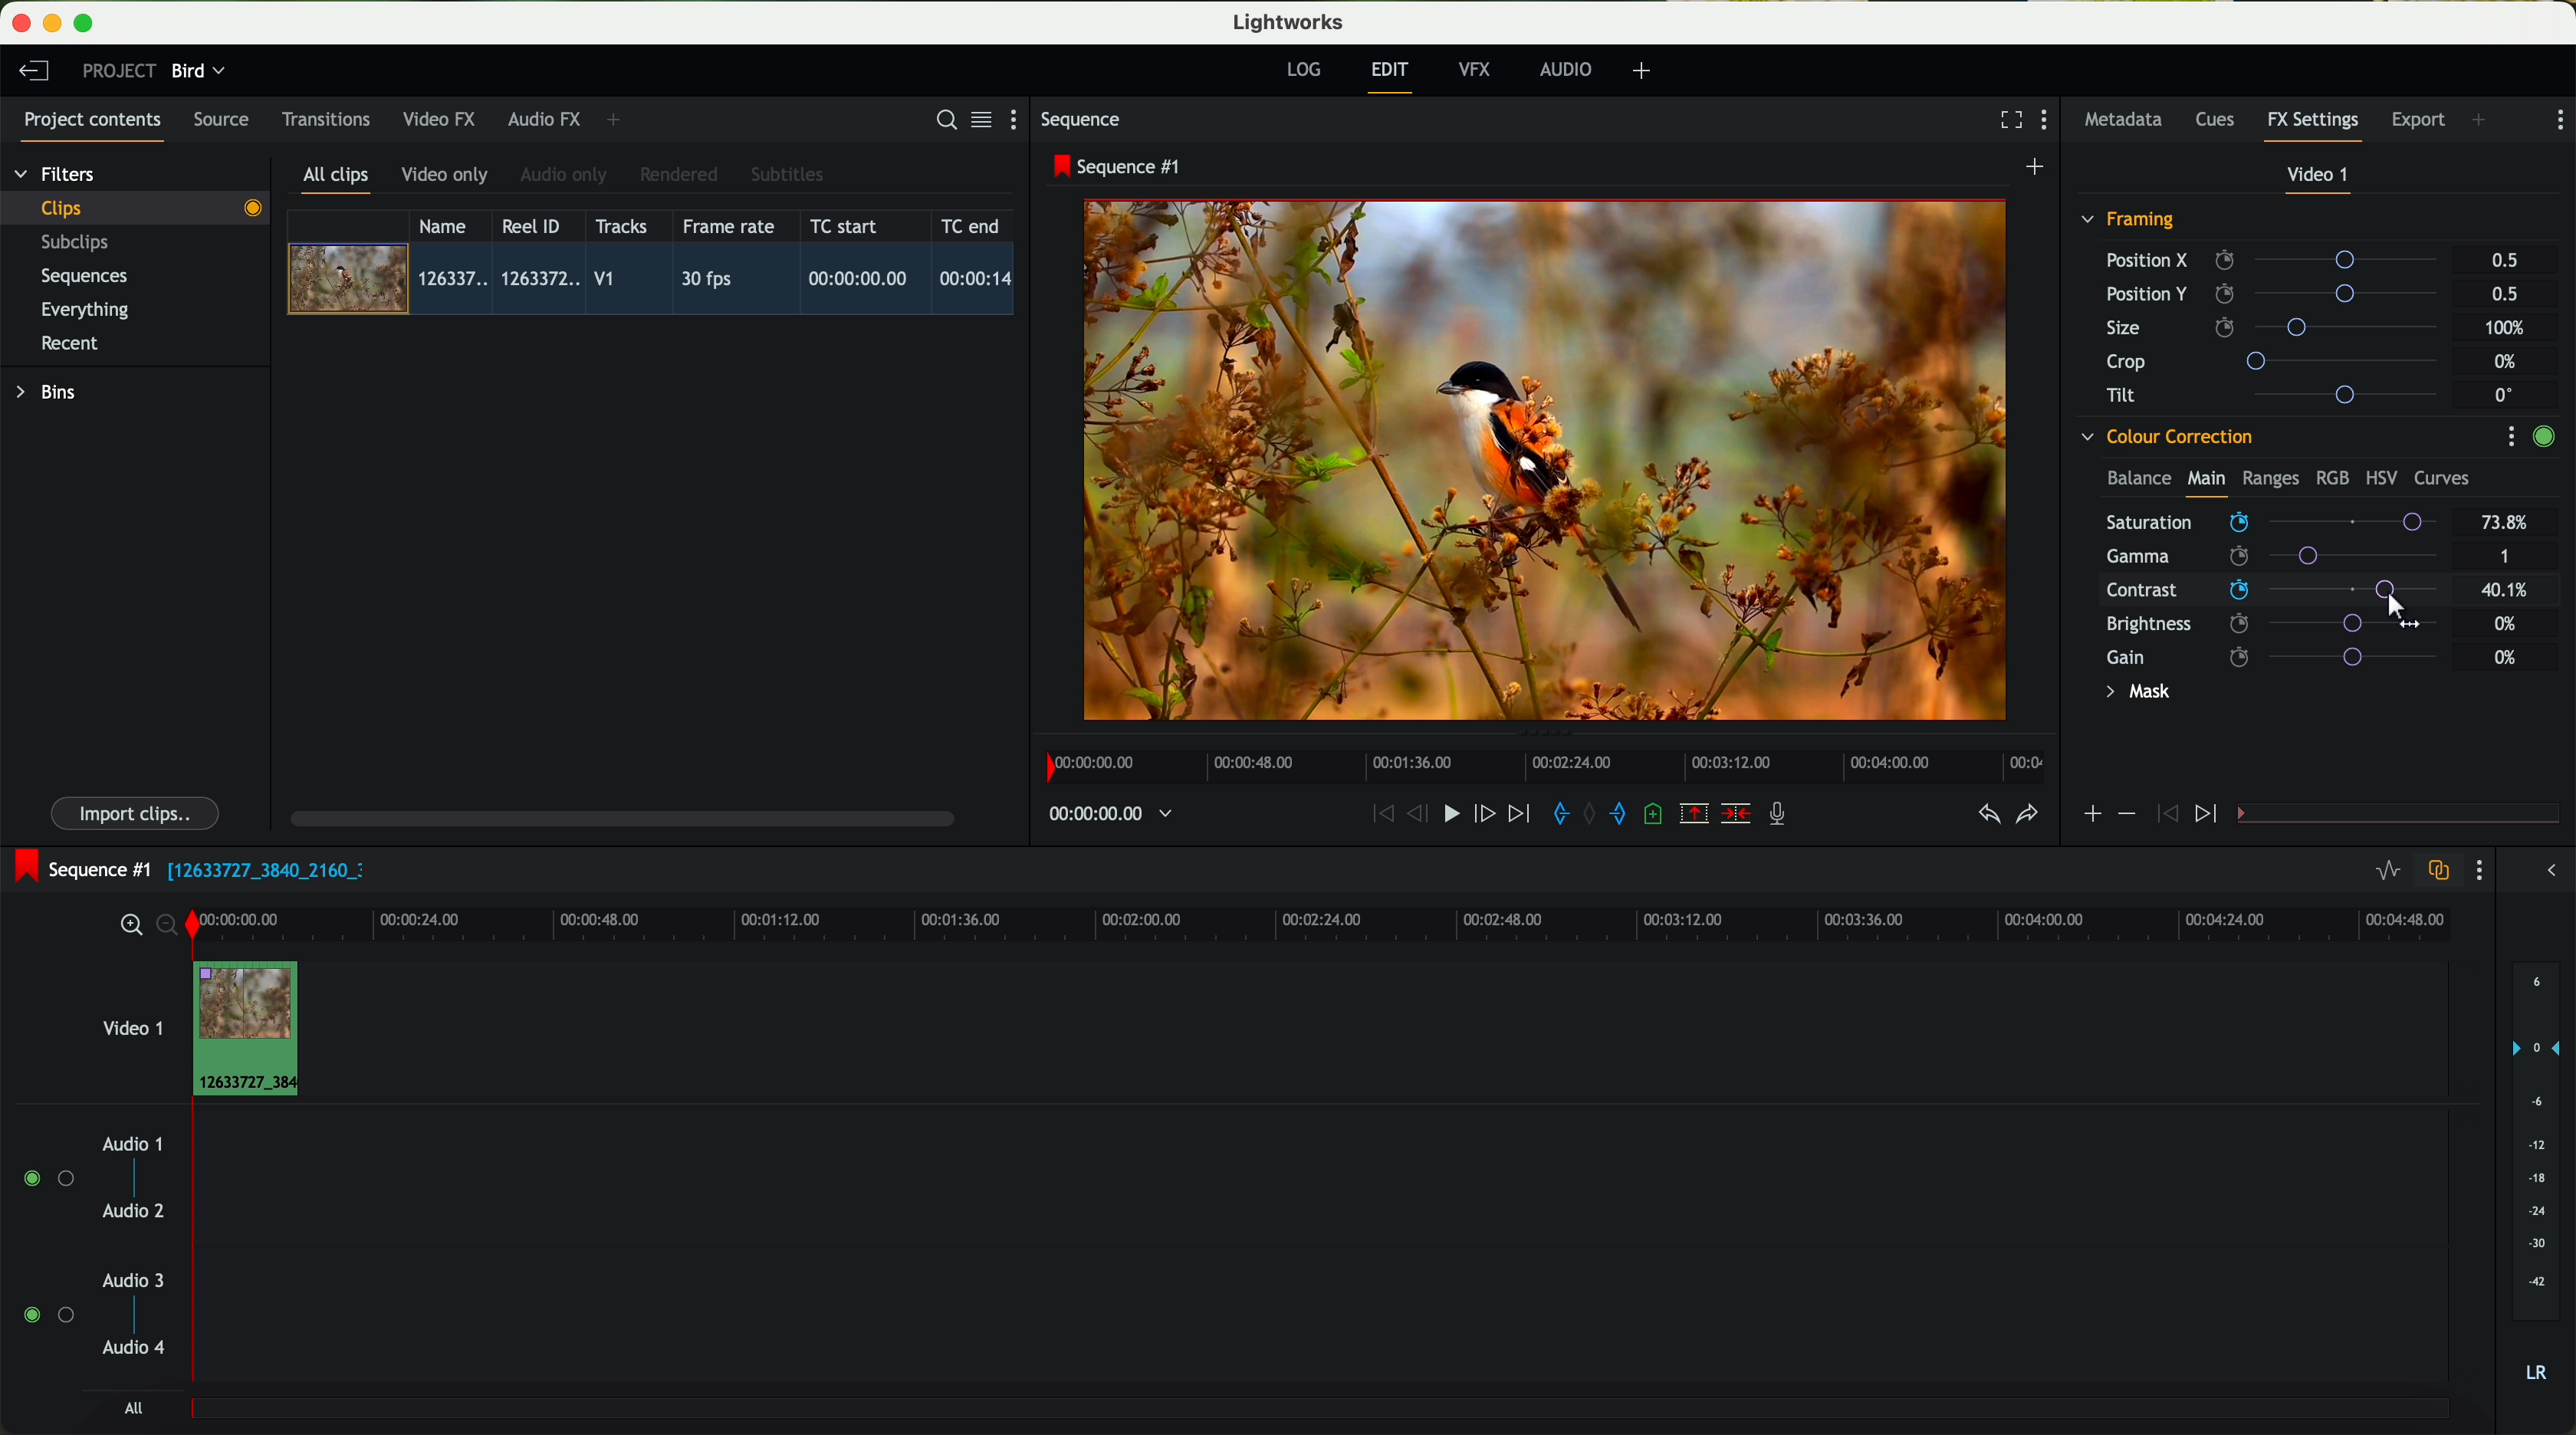  What do you see at coordinates (87, 24) in the screenshot?
I see `maximize program` at bounding box center [87, 24].